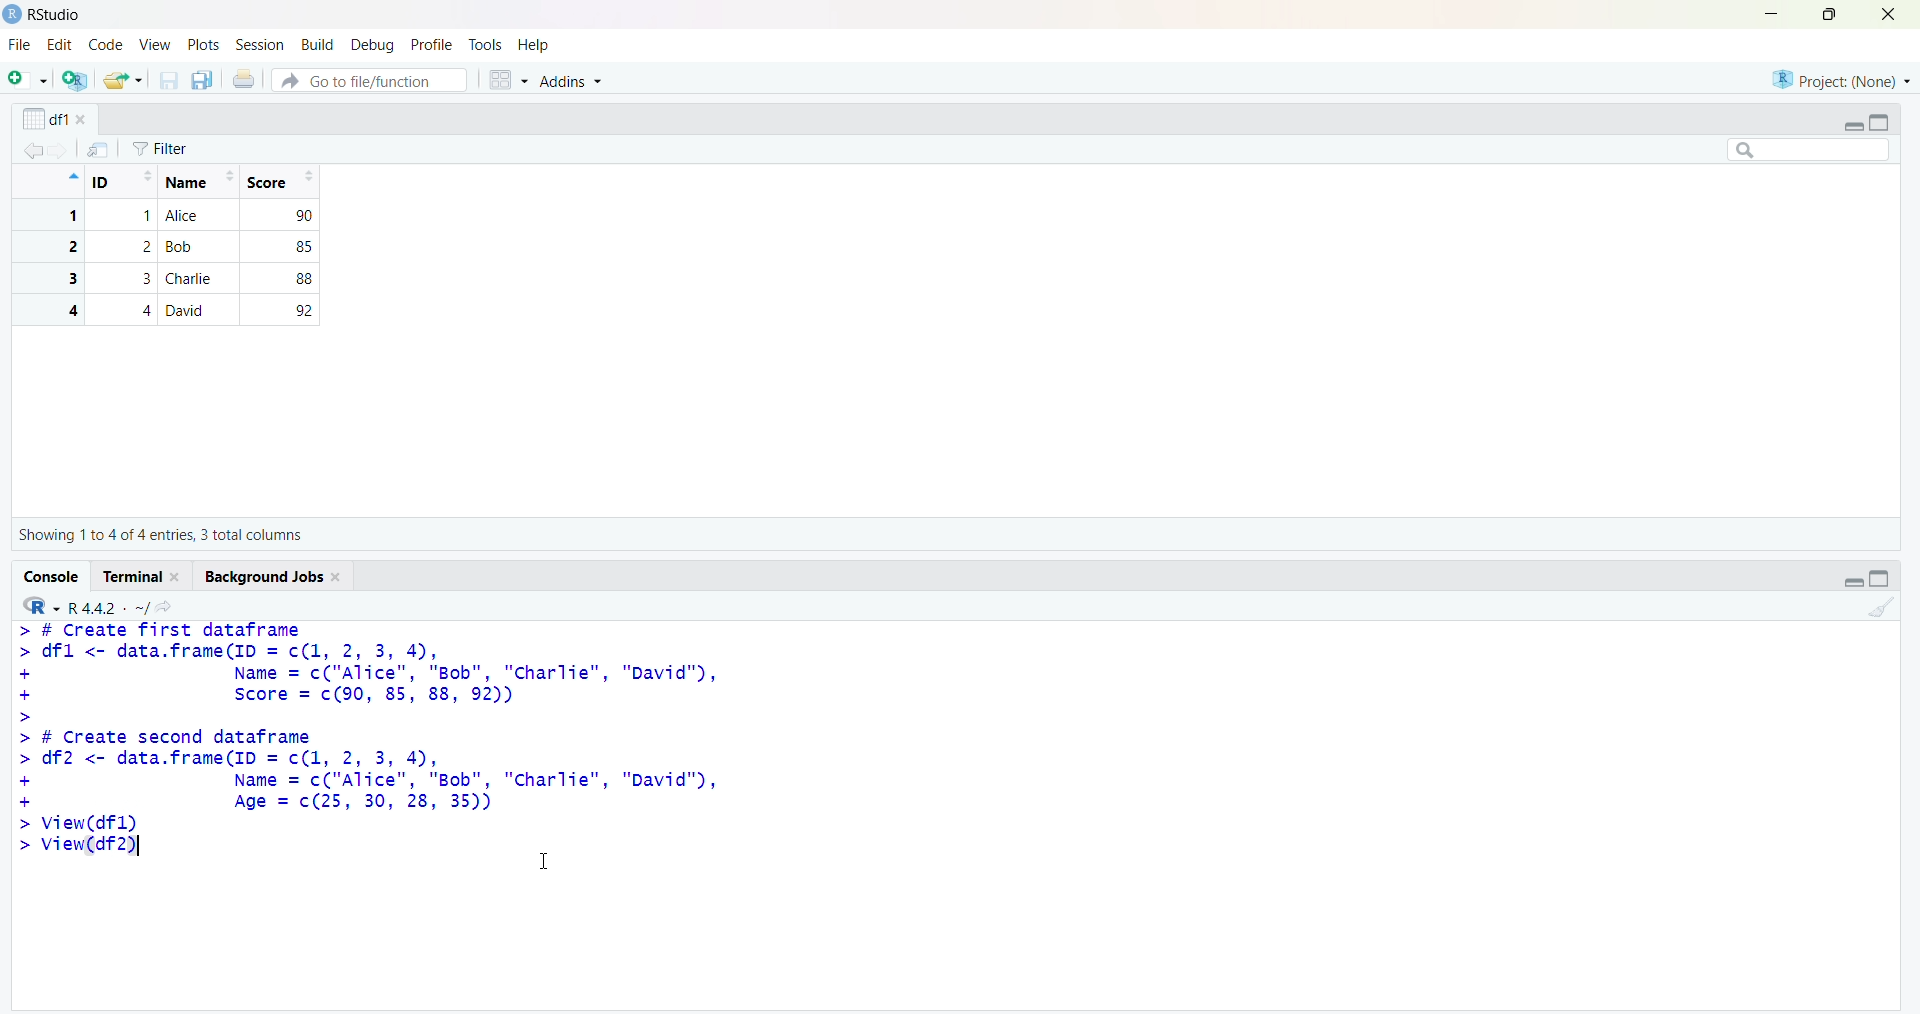 Image resolution: width=1920 pixels, height=1014 pixels. I want to click on Filter, so click(160, 149).